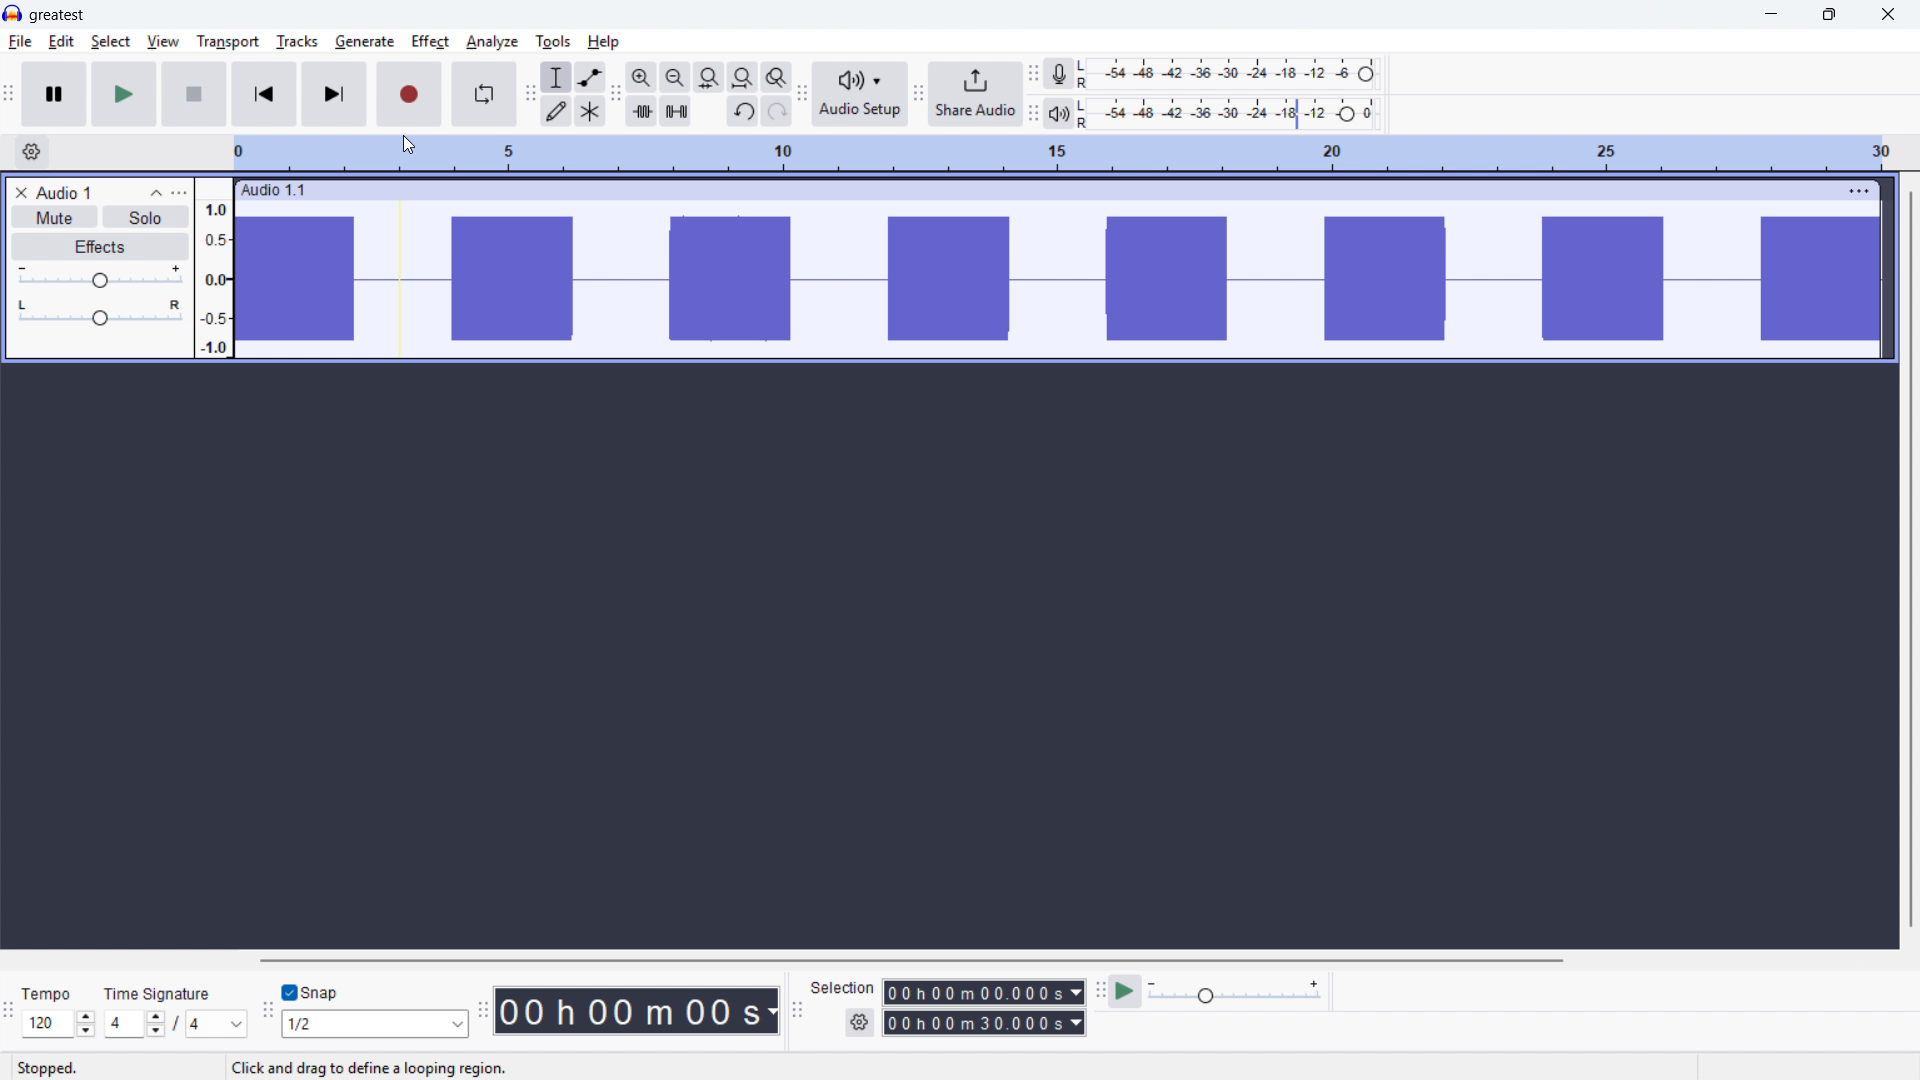 The image size is (1920, 1080). Describe the element at coordinates (58, 1025) in the screenshot. I see `Set tempo ` at that location.